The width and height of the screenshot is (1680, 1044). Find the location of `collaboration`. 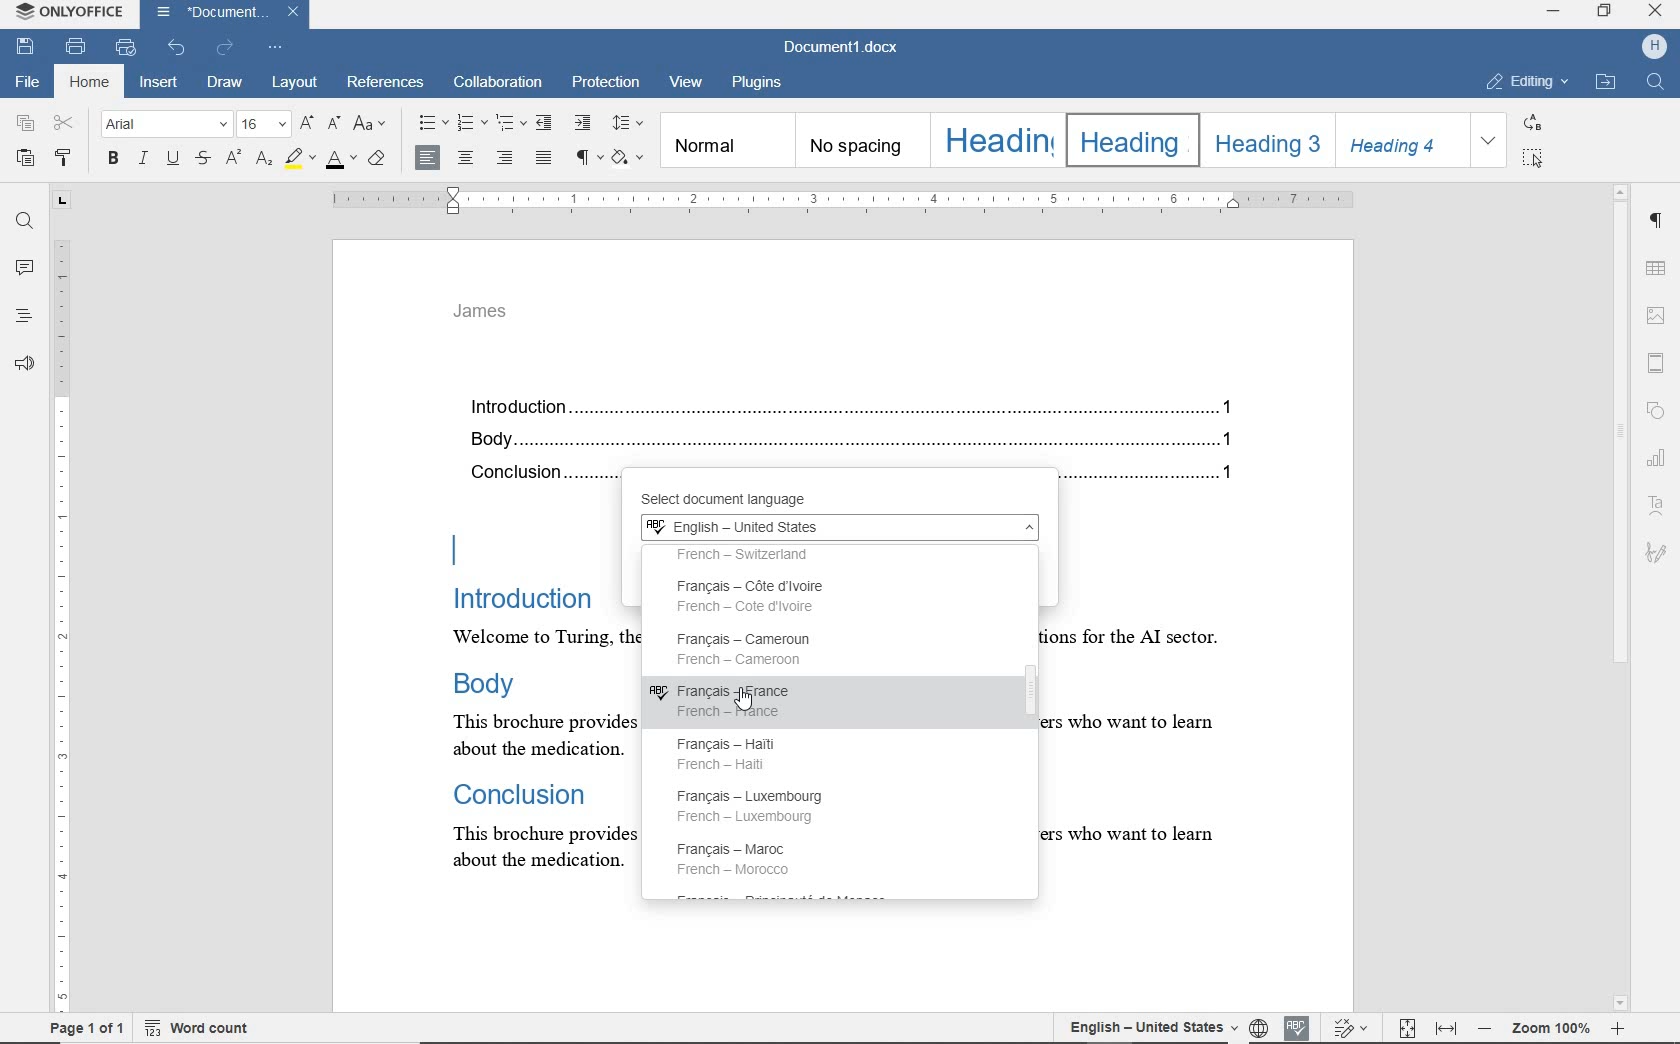

collaboration is located at coordinates (499, 84).